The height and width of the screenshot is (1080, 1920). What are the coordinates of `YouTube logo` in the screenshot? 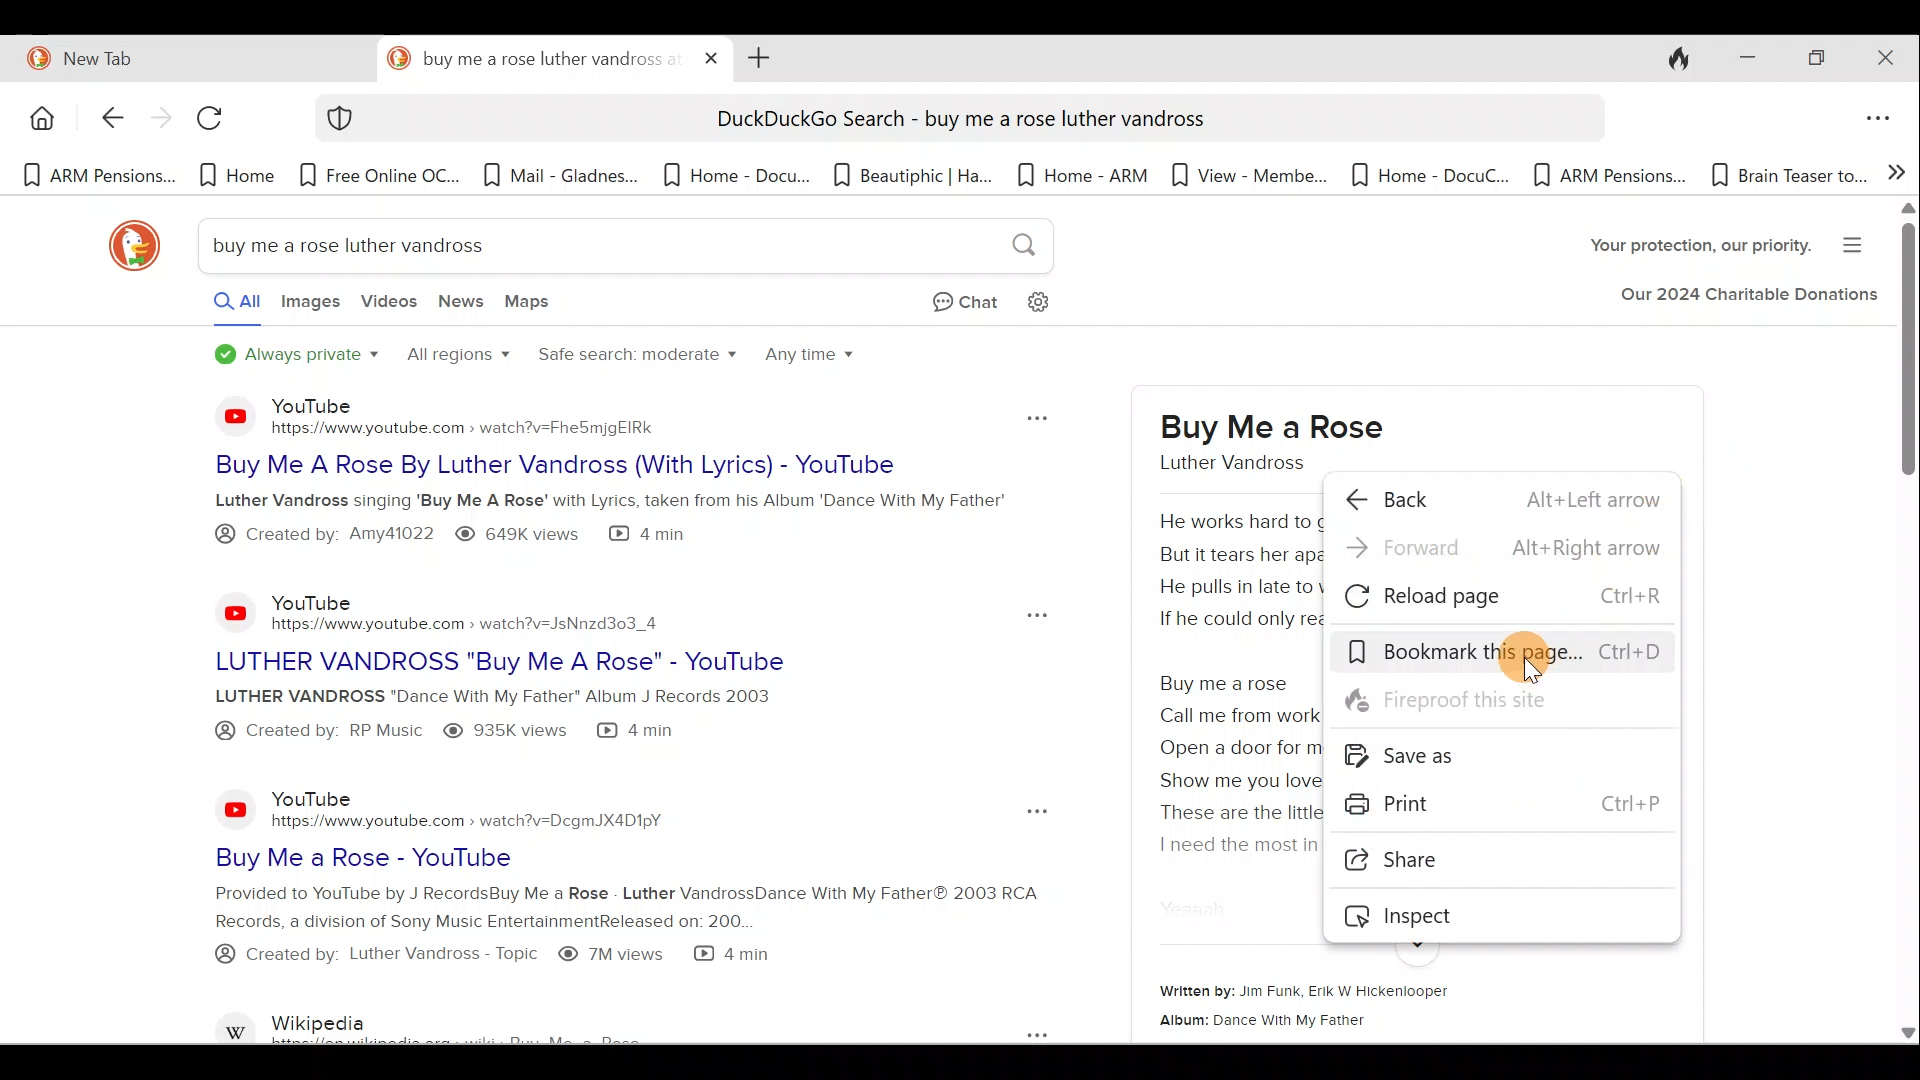 It's located at (236, 808).